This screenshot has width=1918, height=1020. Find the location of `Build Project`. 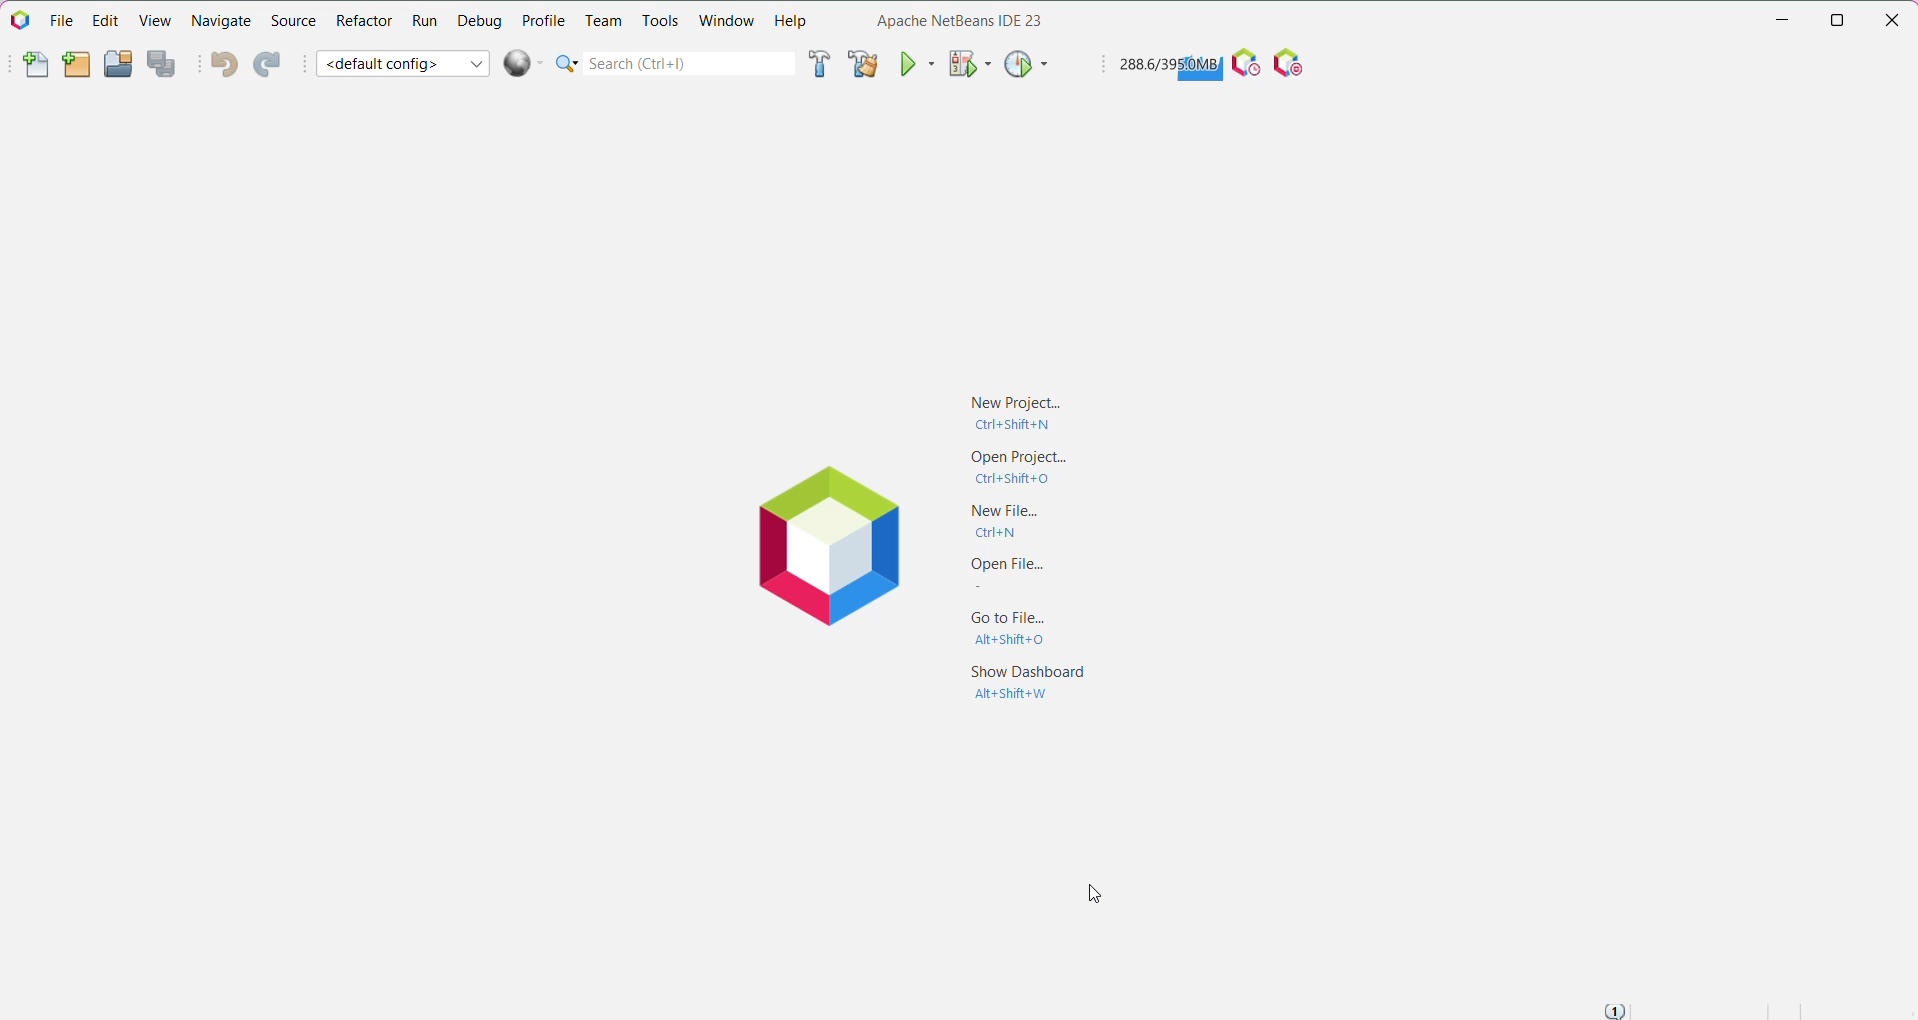

Build Project is located at coordinates (817, 66).